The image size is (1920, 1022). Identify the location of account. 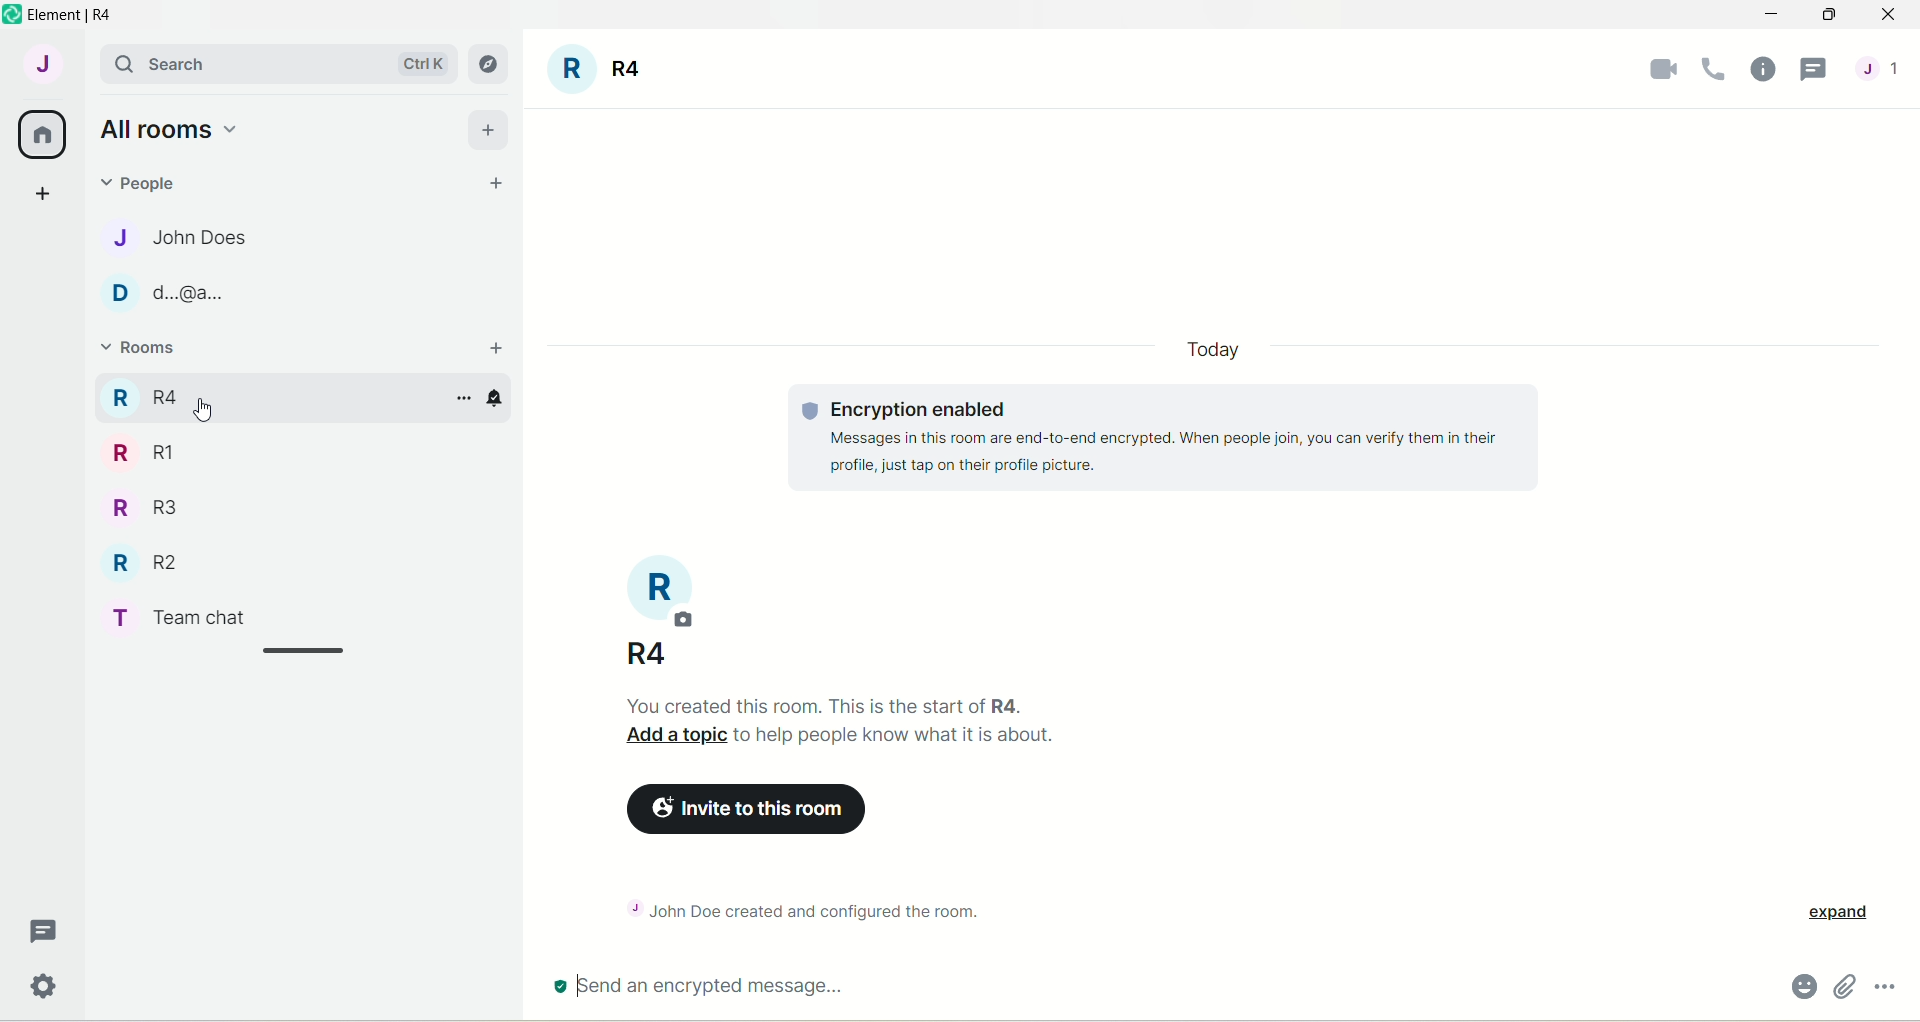
(41, 63).